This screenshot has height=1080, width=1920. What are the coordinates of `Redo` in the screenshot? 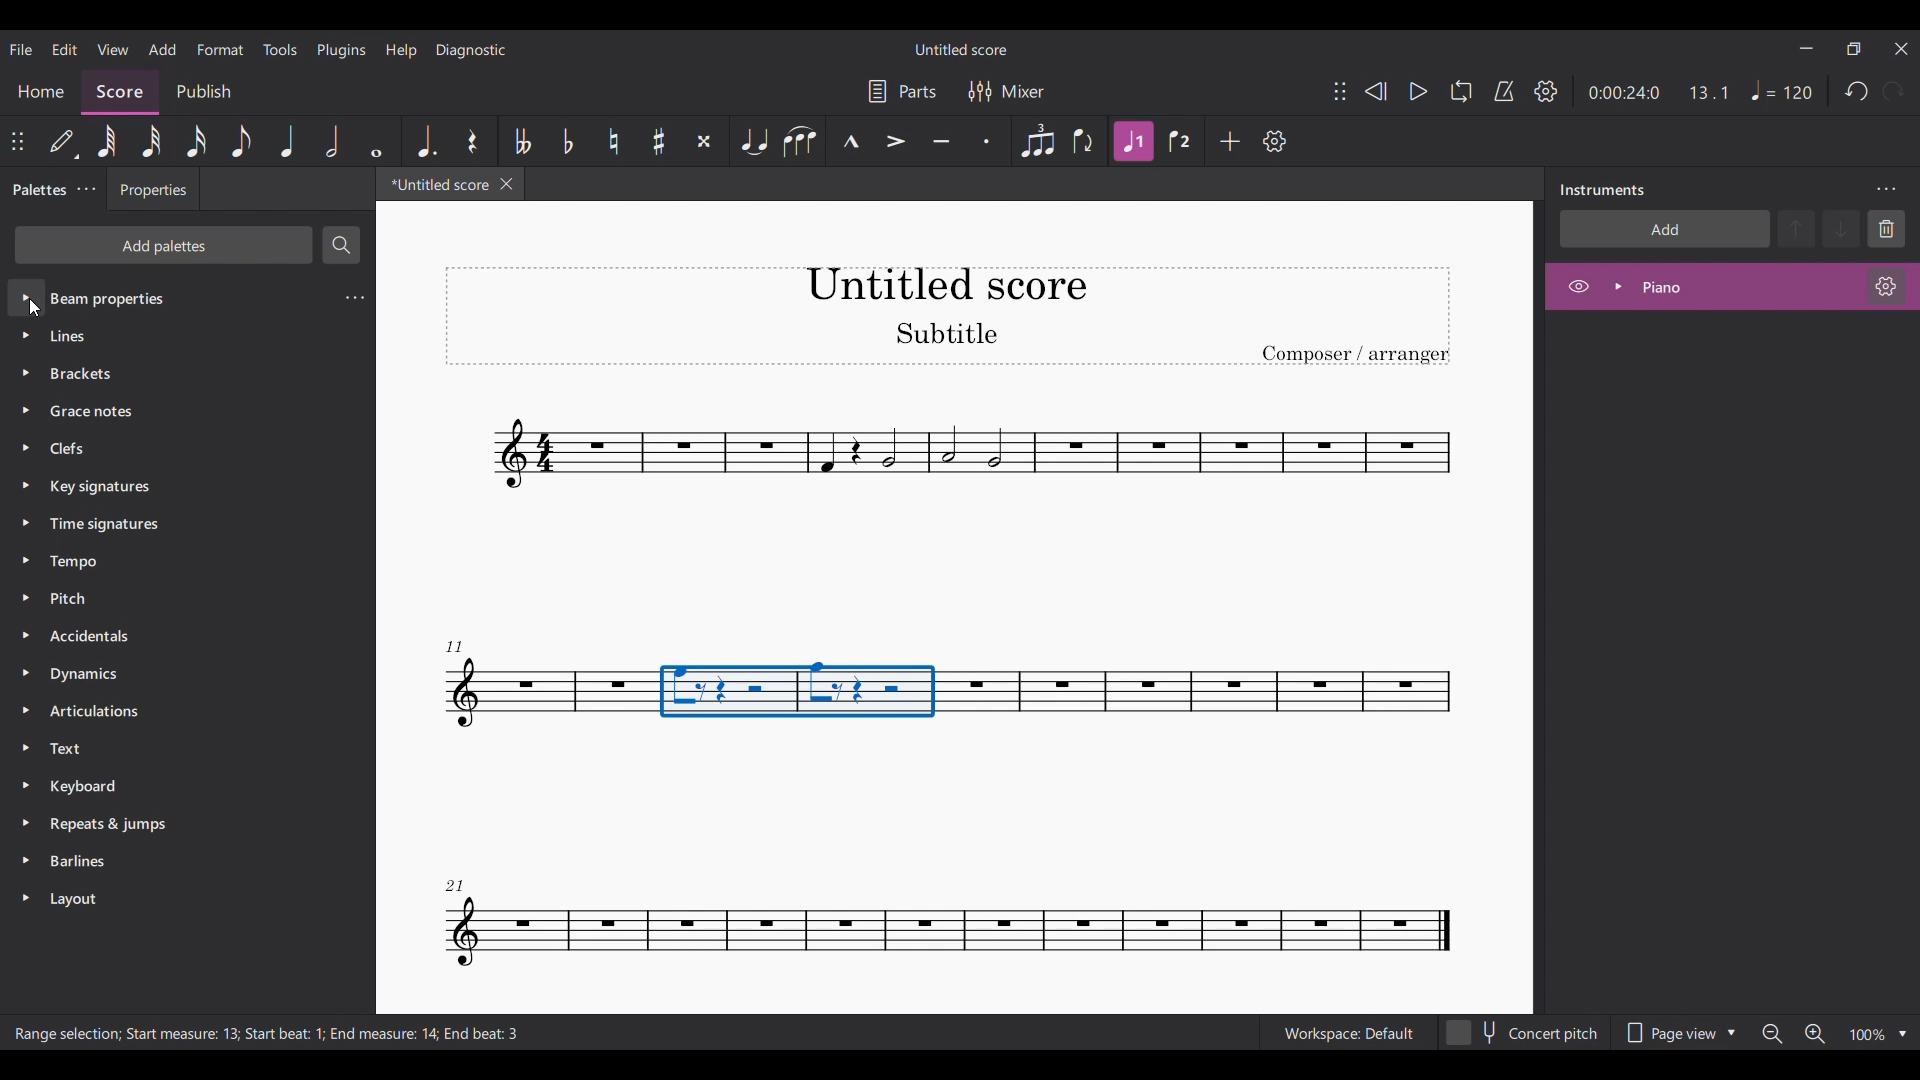 It's located at (1894, 91).